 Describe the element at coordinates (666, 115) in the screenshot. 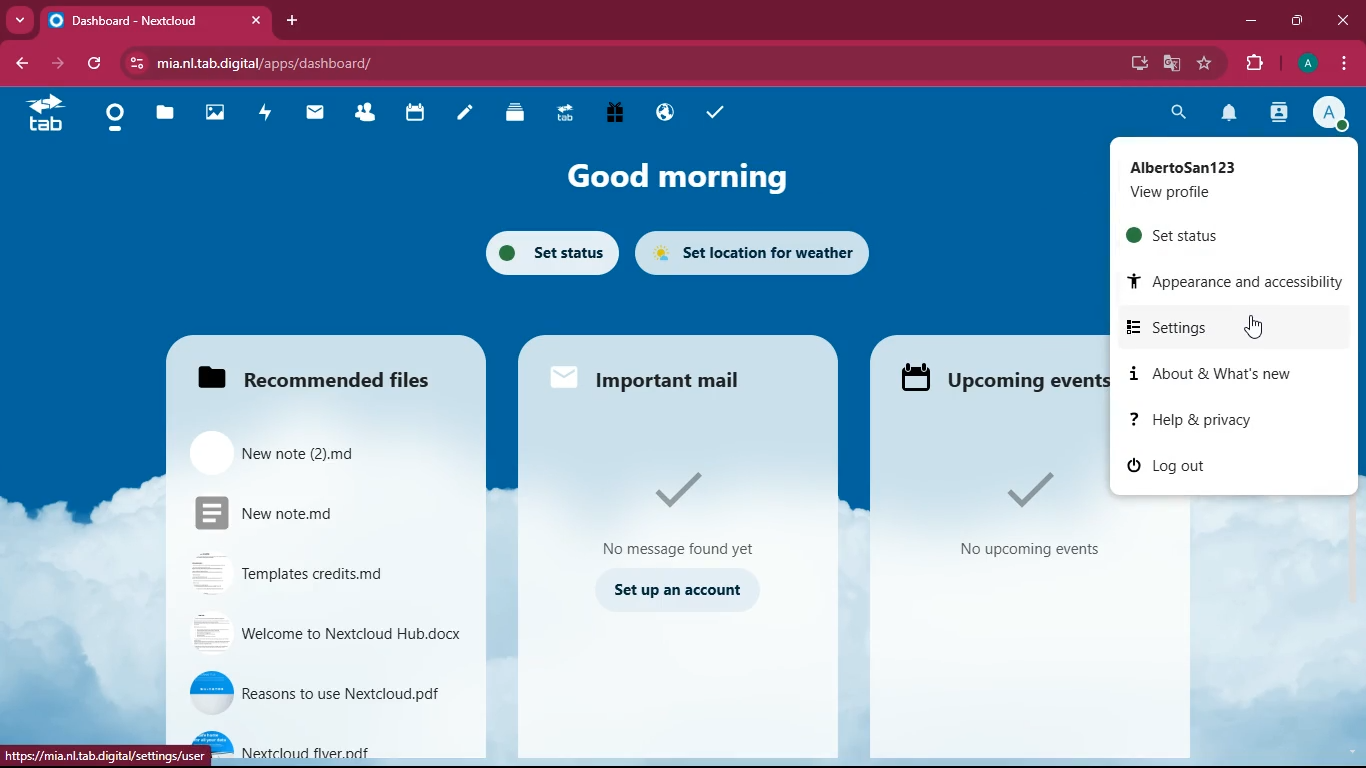

I see `Email Hosting` at that location.